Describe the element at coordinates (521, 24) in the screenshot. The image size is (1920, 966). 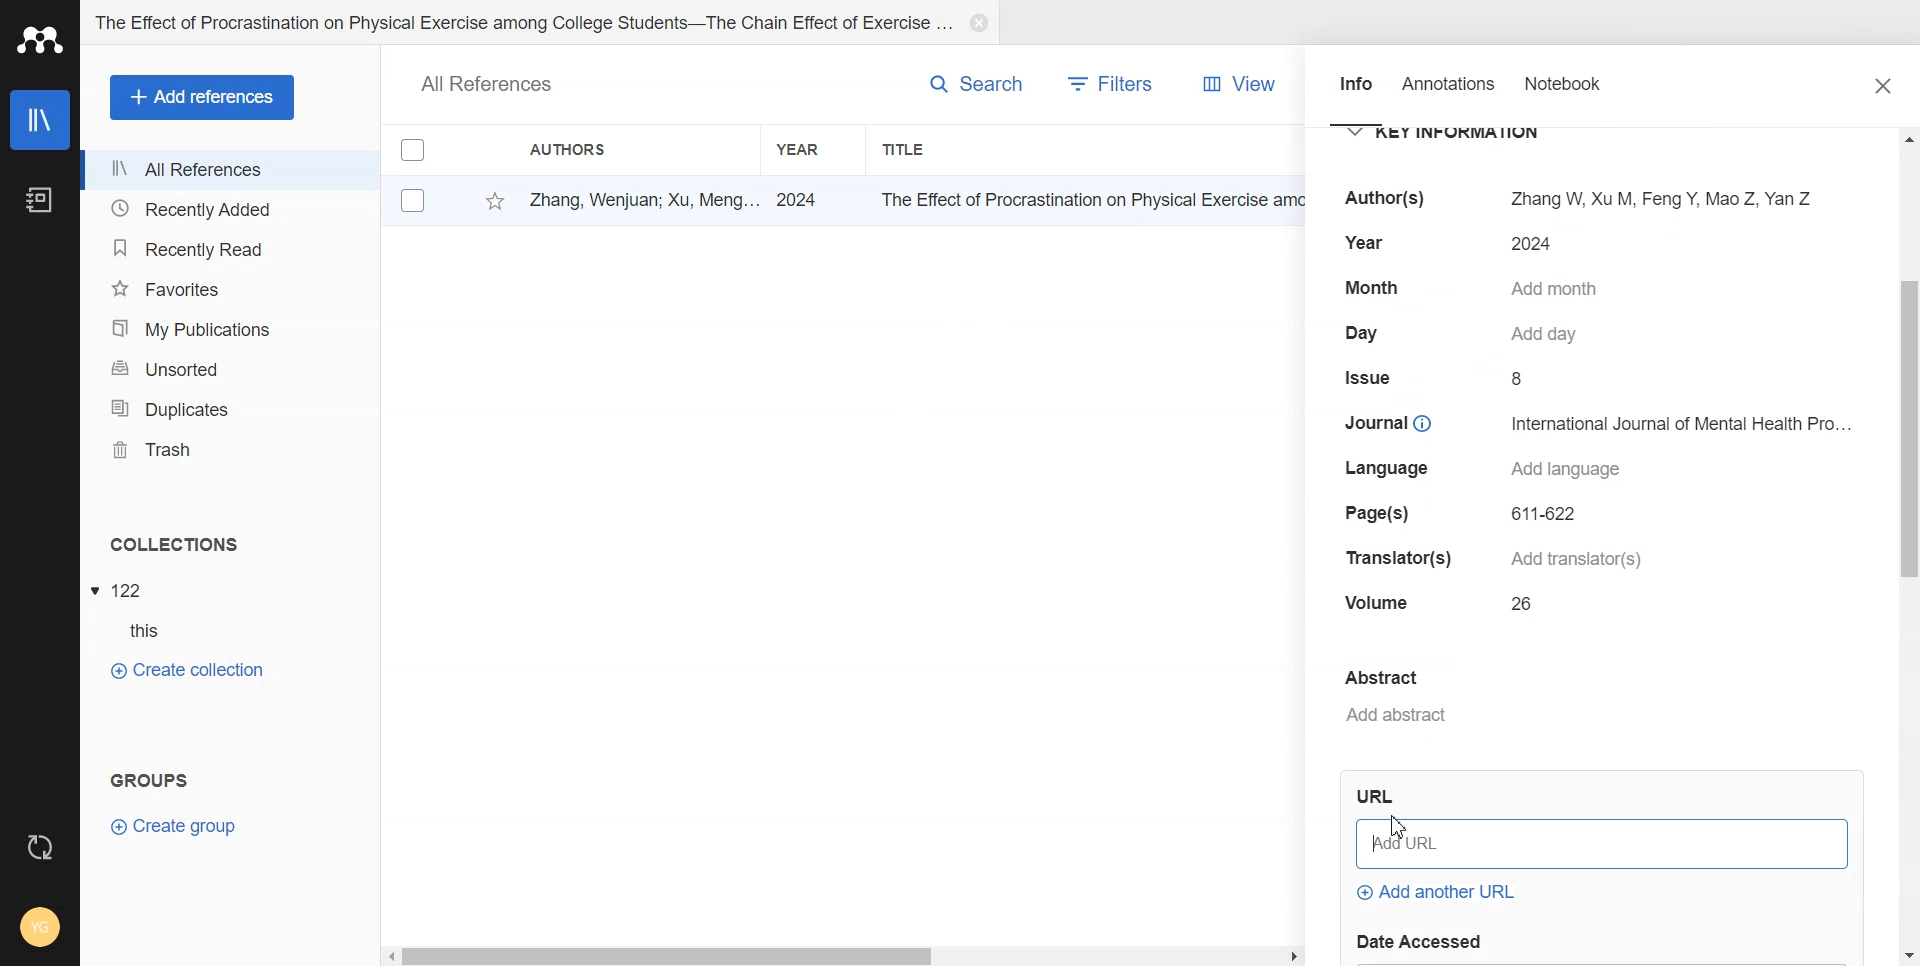
I see `Folder` at that location.